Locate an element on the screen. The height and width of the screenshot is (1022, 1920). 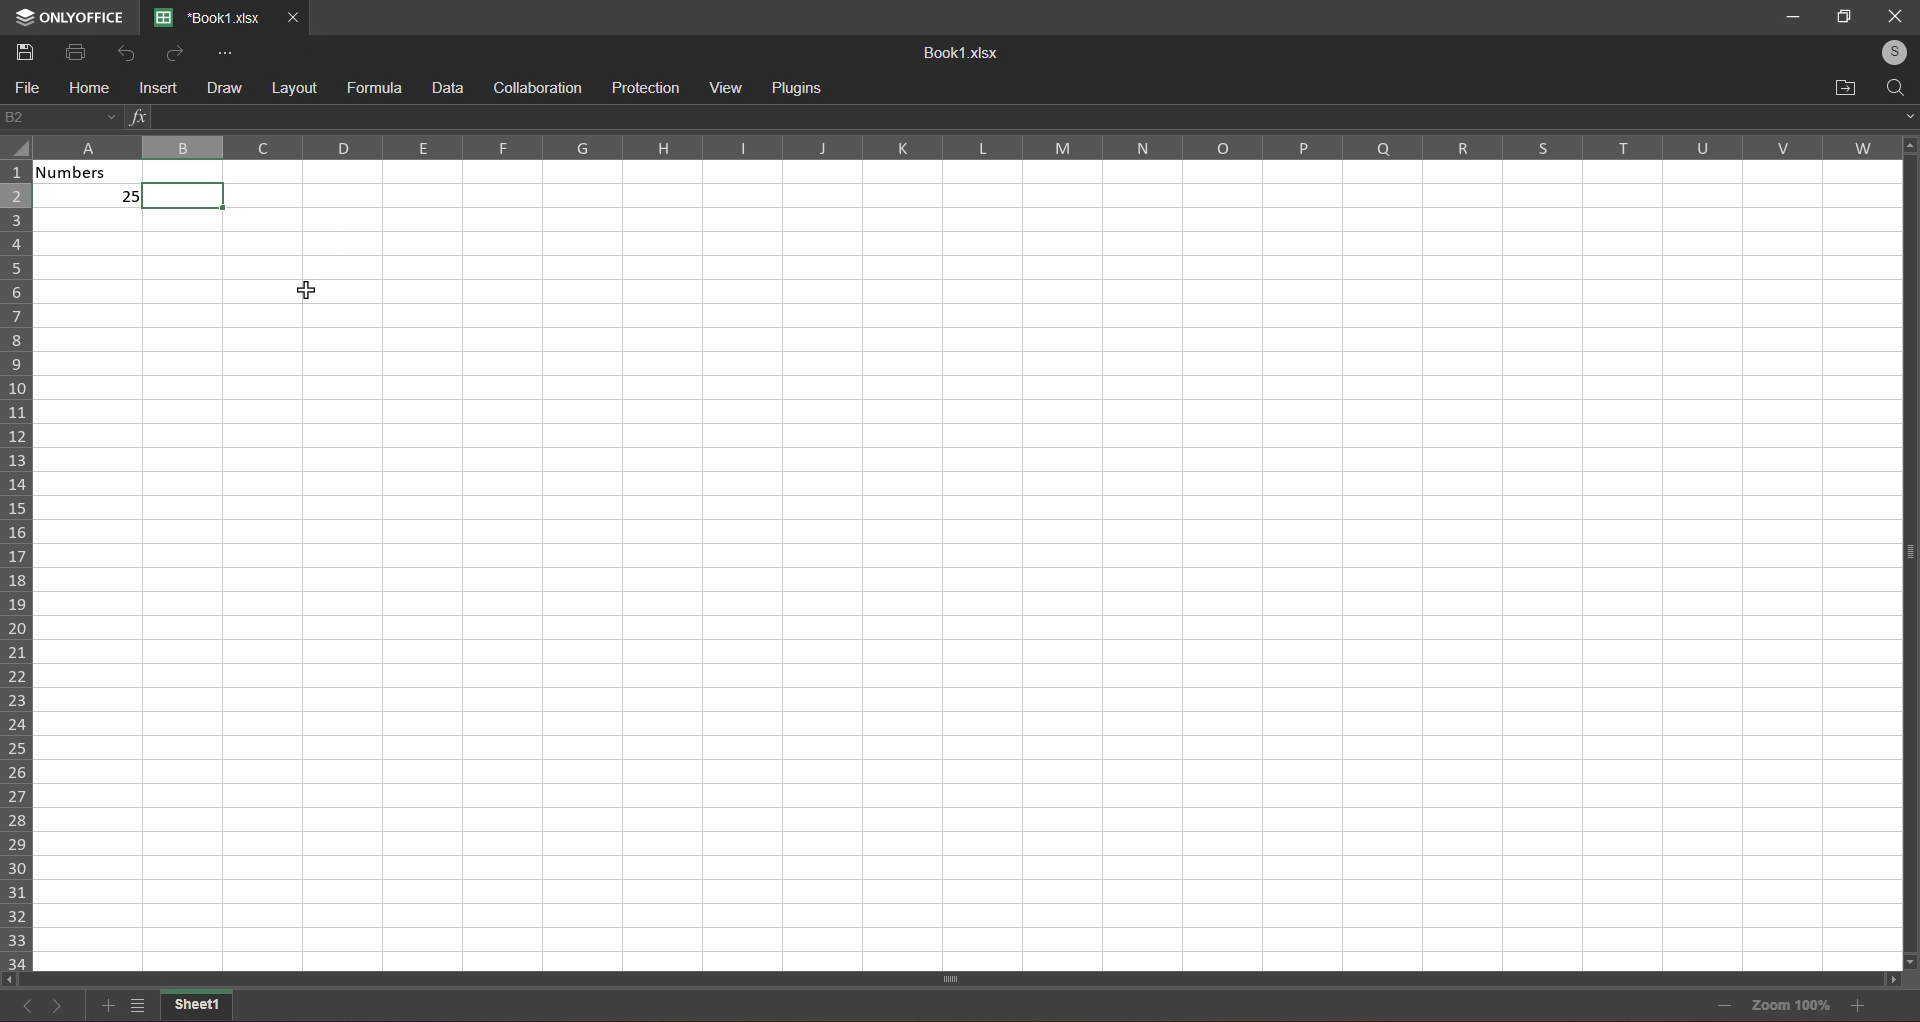
more is located at coordinates (224, 53).